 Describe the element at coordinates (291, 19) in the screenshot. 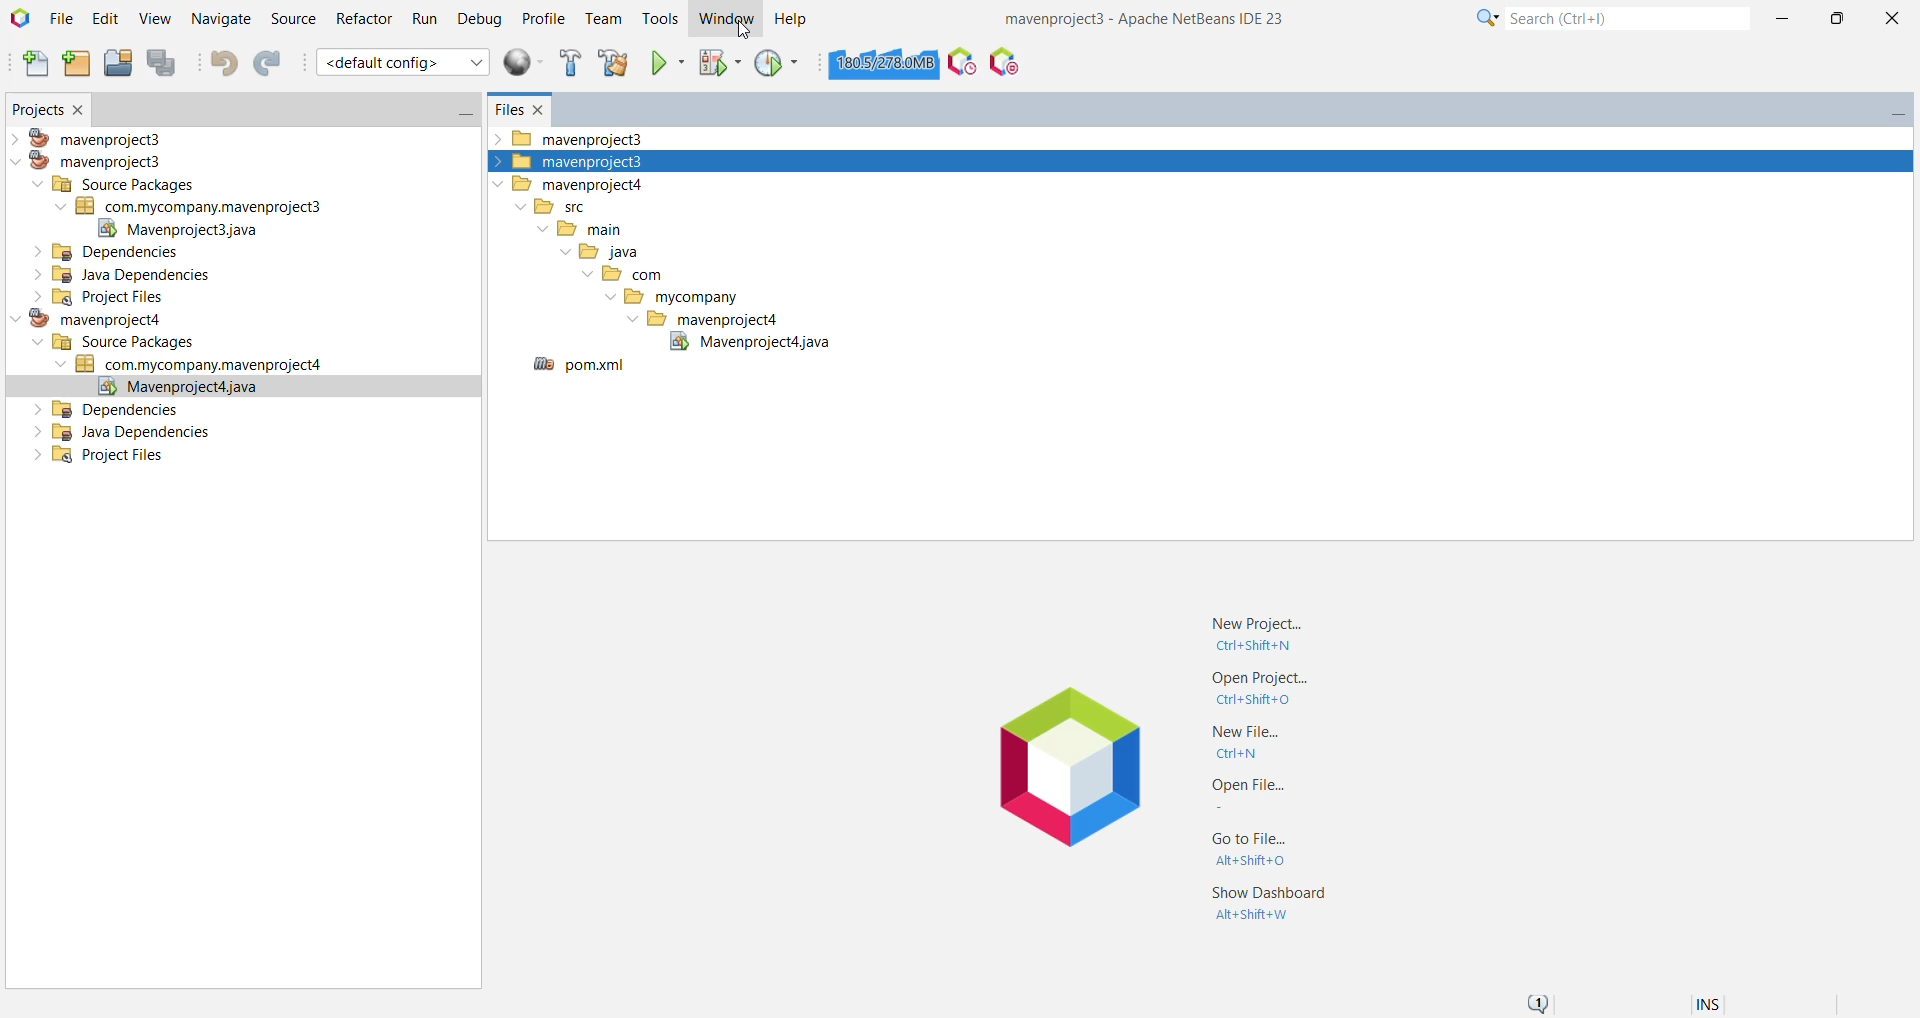

I see `Source` at that location.